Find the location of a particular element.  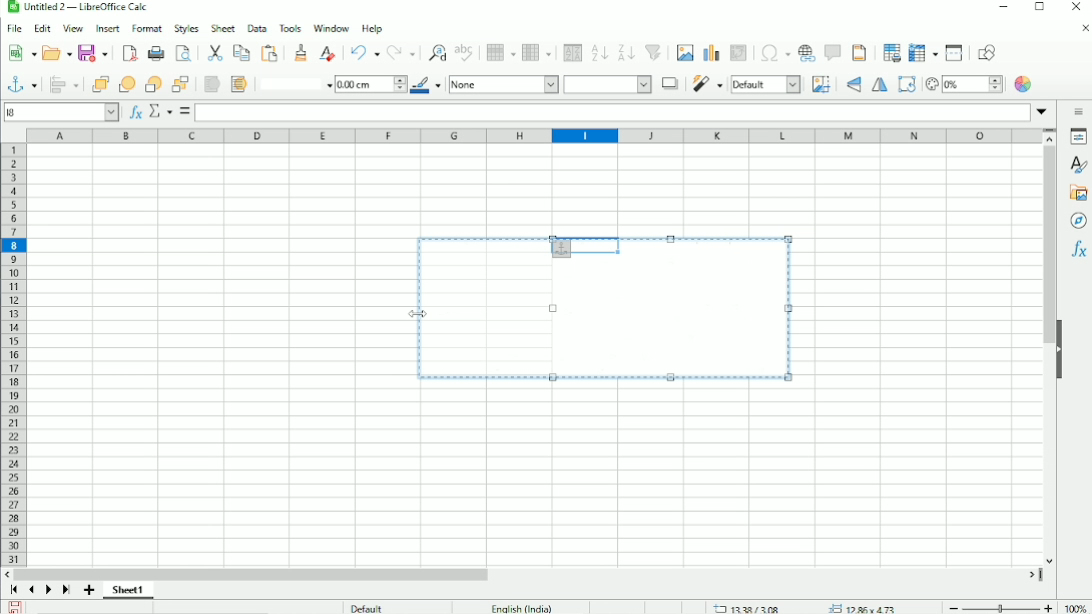

Sort descending is located at coordinates (625, 52).